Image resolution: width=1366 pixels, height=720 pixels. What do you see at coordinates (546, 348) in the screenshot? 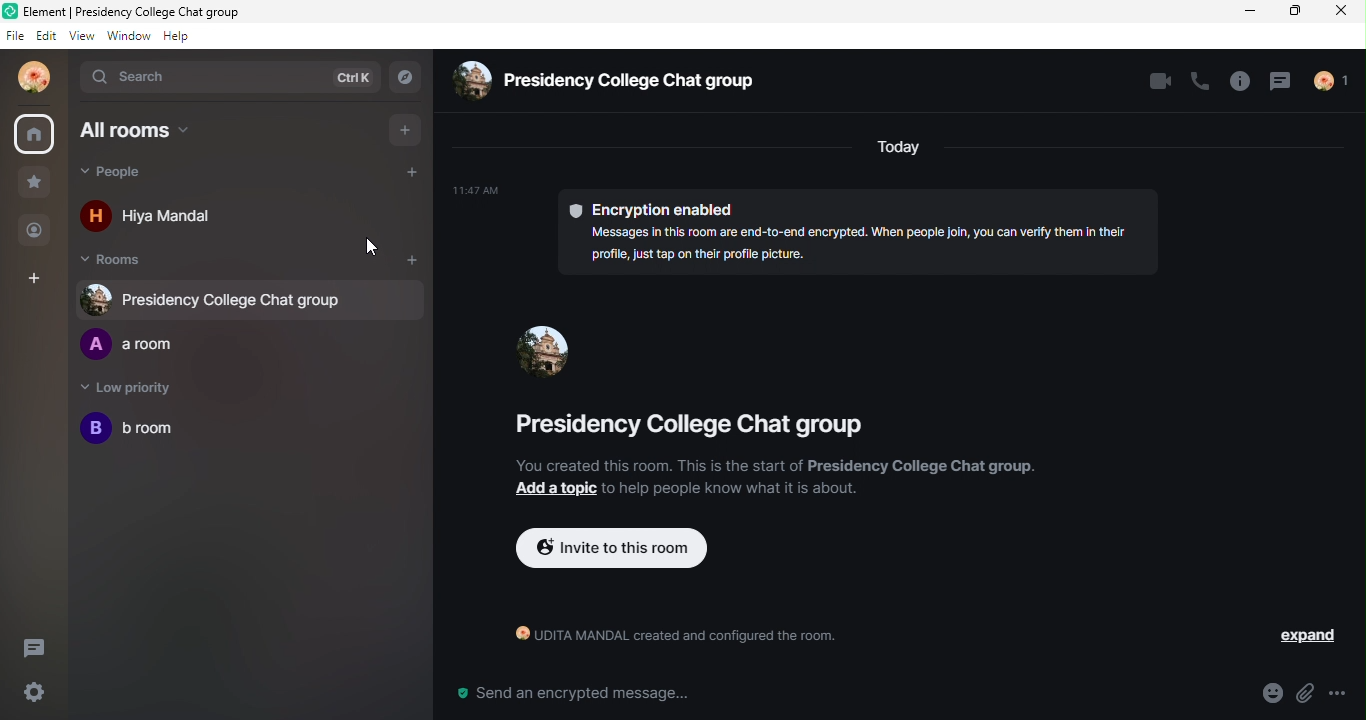
I see `Uploaded an avatar image for a specific room` at bounding box center [546, 348].